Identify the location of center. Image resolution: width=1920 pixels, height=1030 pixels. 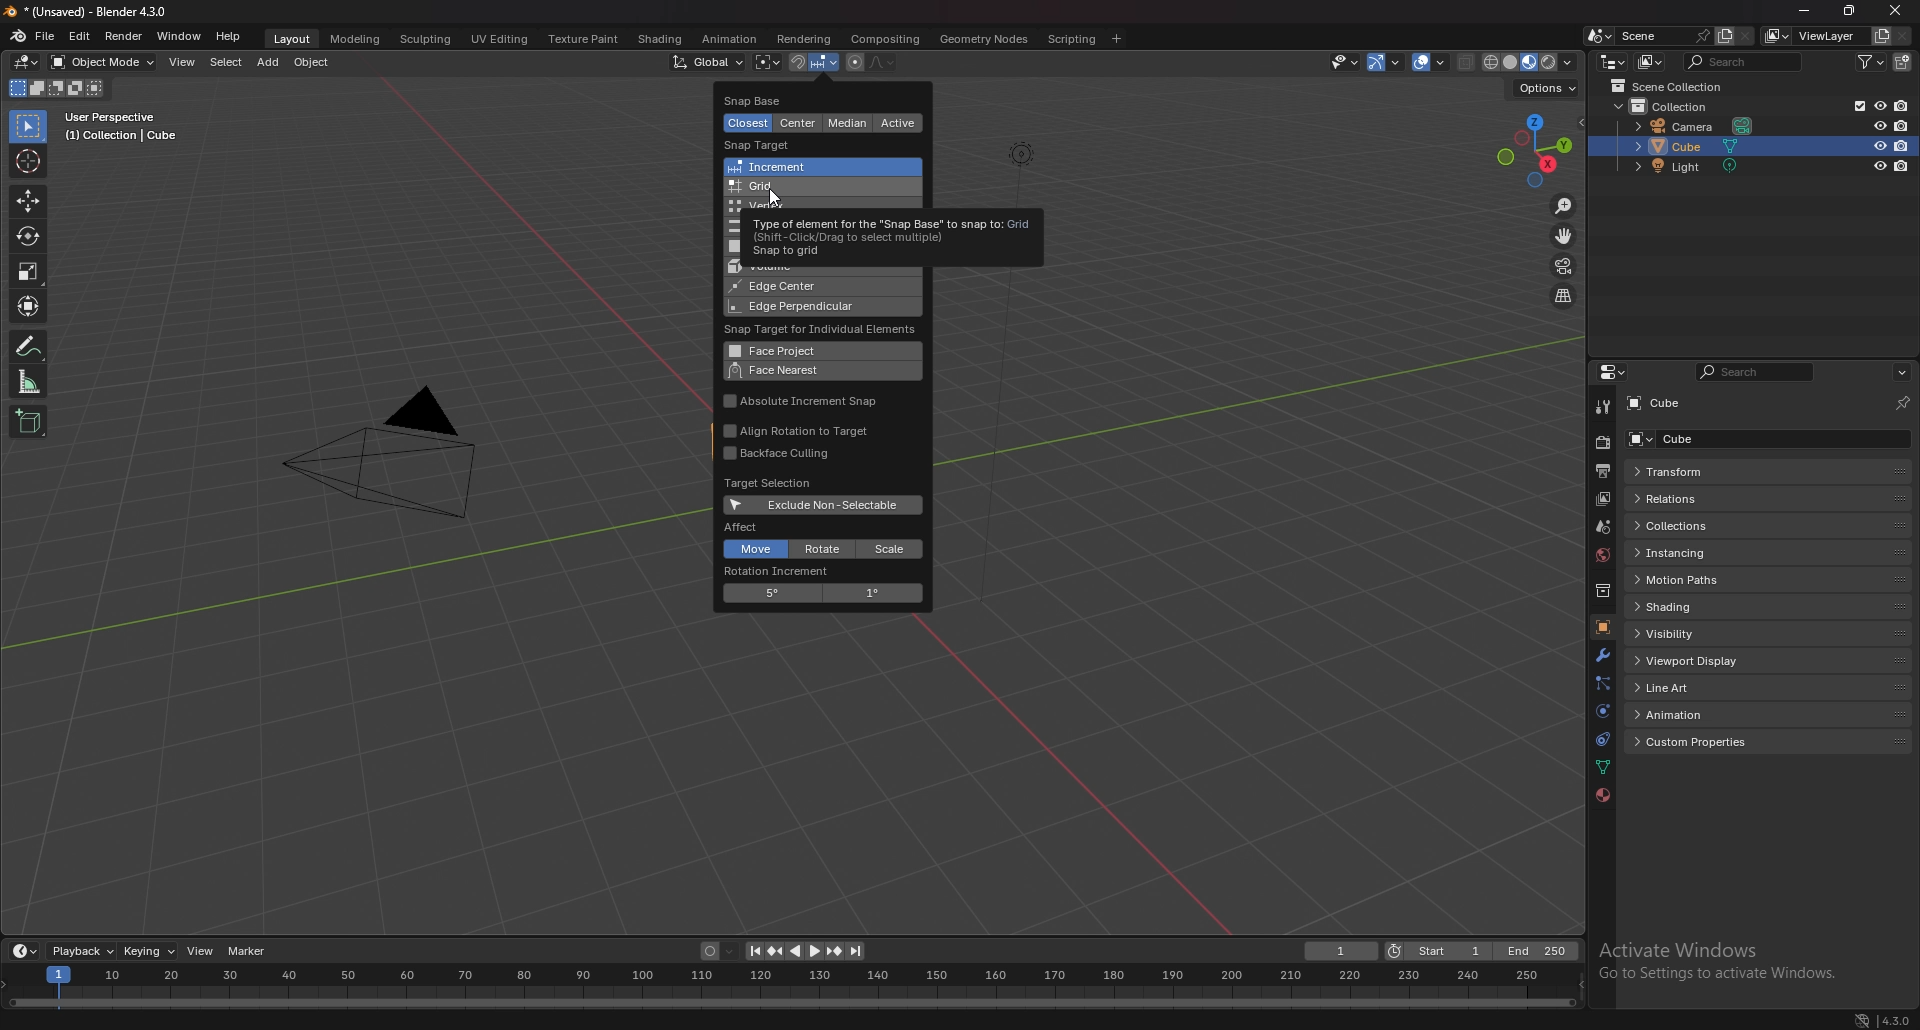
(798, 124).